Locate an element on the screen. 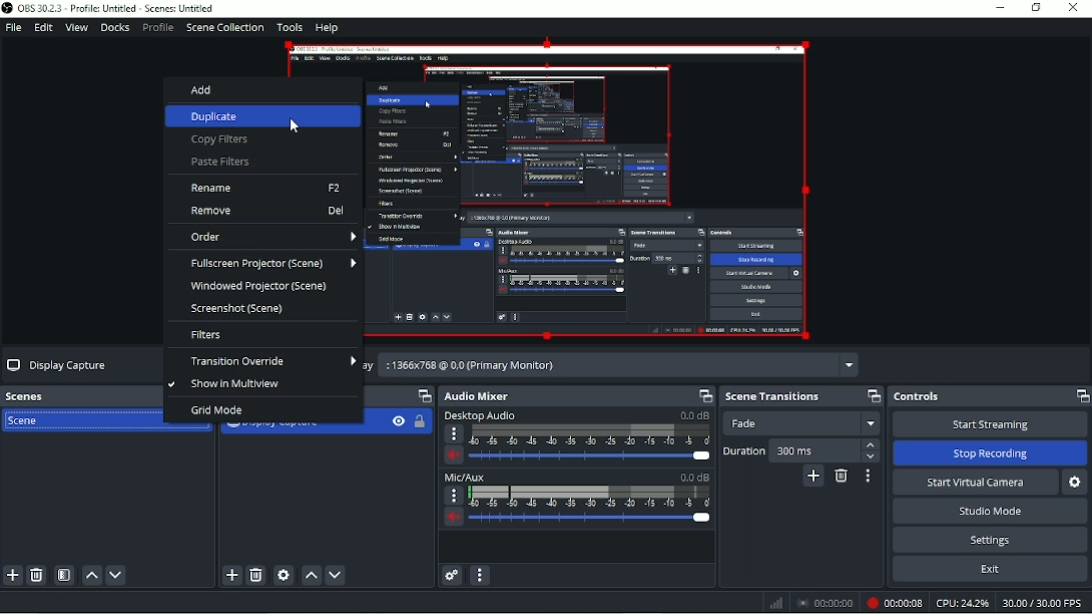 This screenshot has width=1092, height=614. Maximize is located at coordinates (422, 396).